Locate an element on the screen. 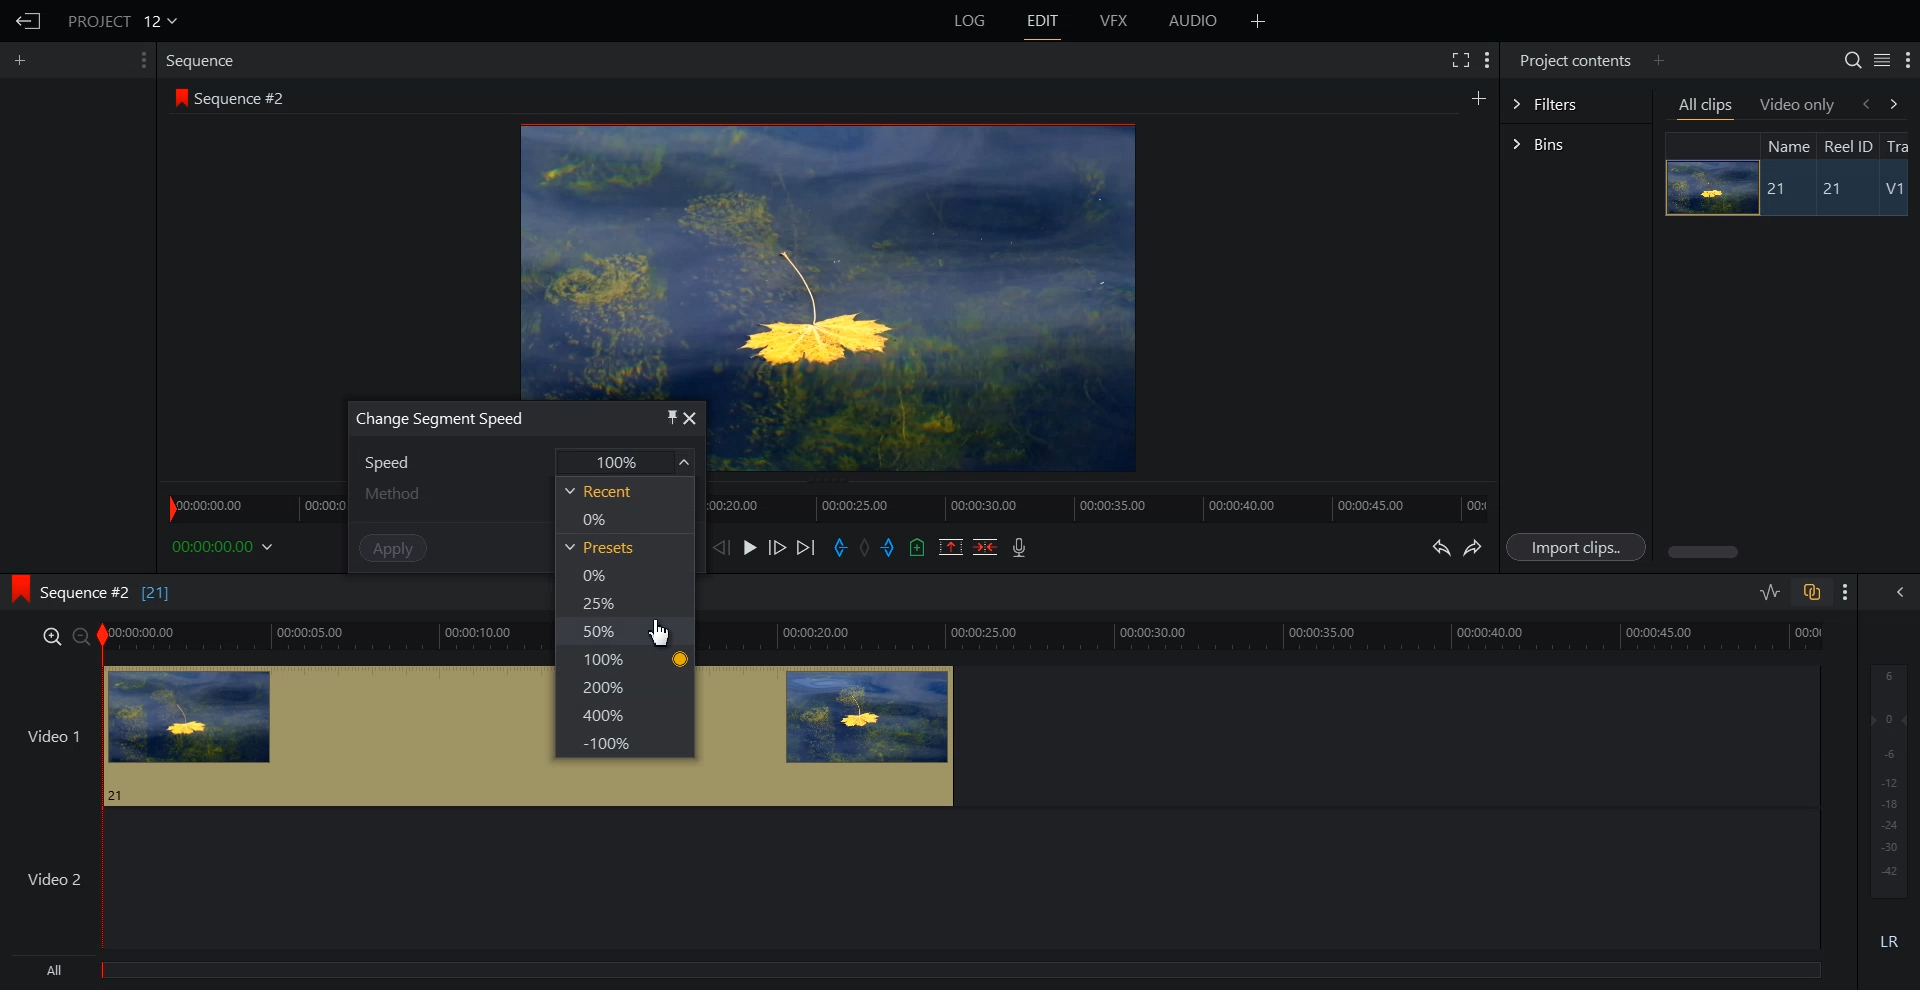  LR is located at coordinates (1890, 938).